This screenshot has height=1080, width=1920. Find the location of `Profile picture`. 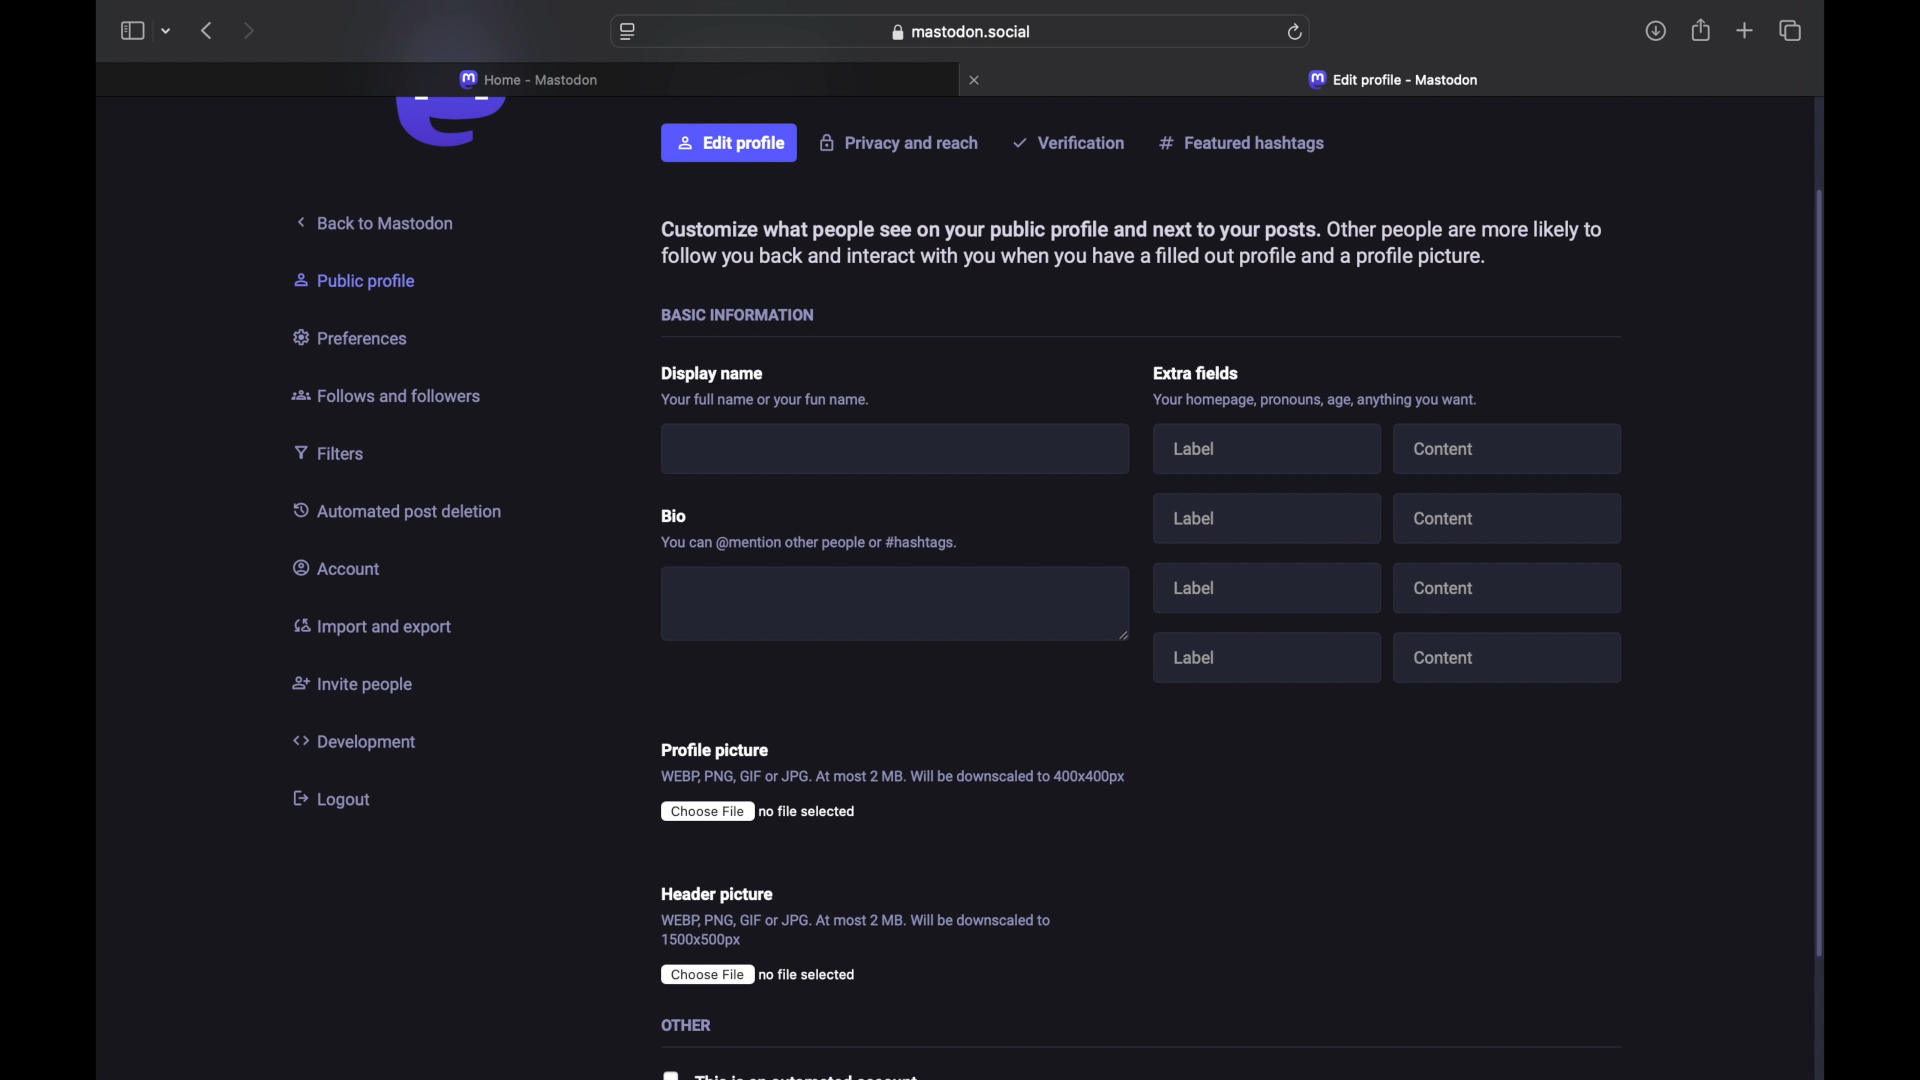

Profile picture is located at coordinates (732, 746).